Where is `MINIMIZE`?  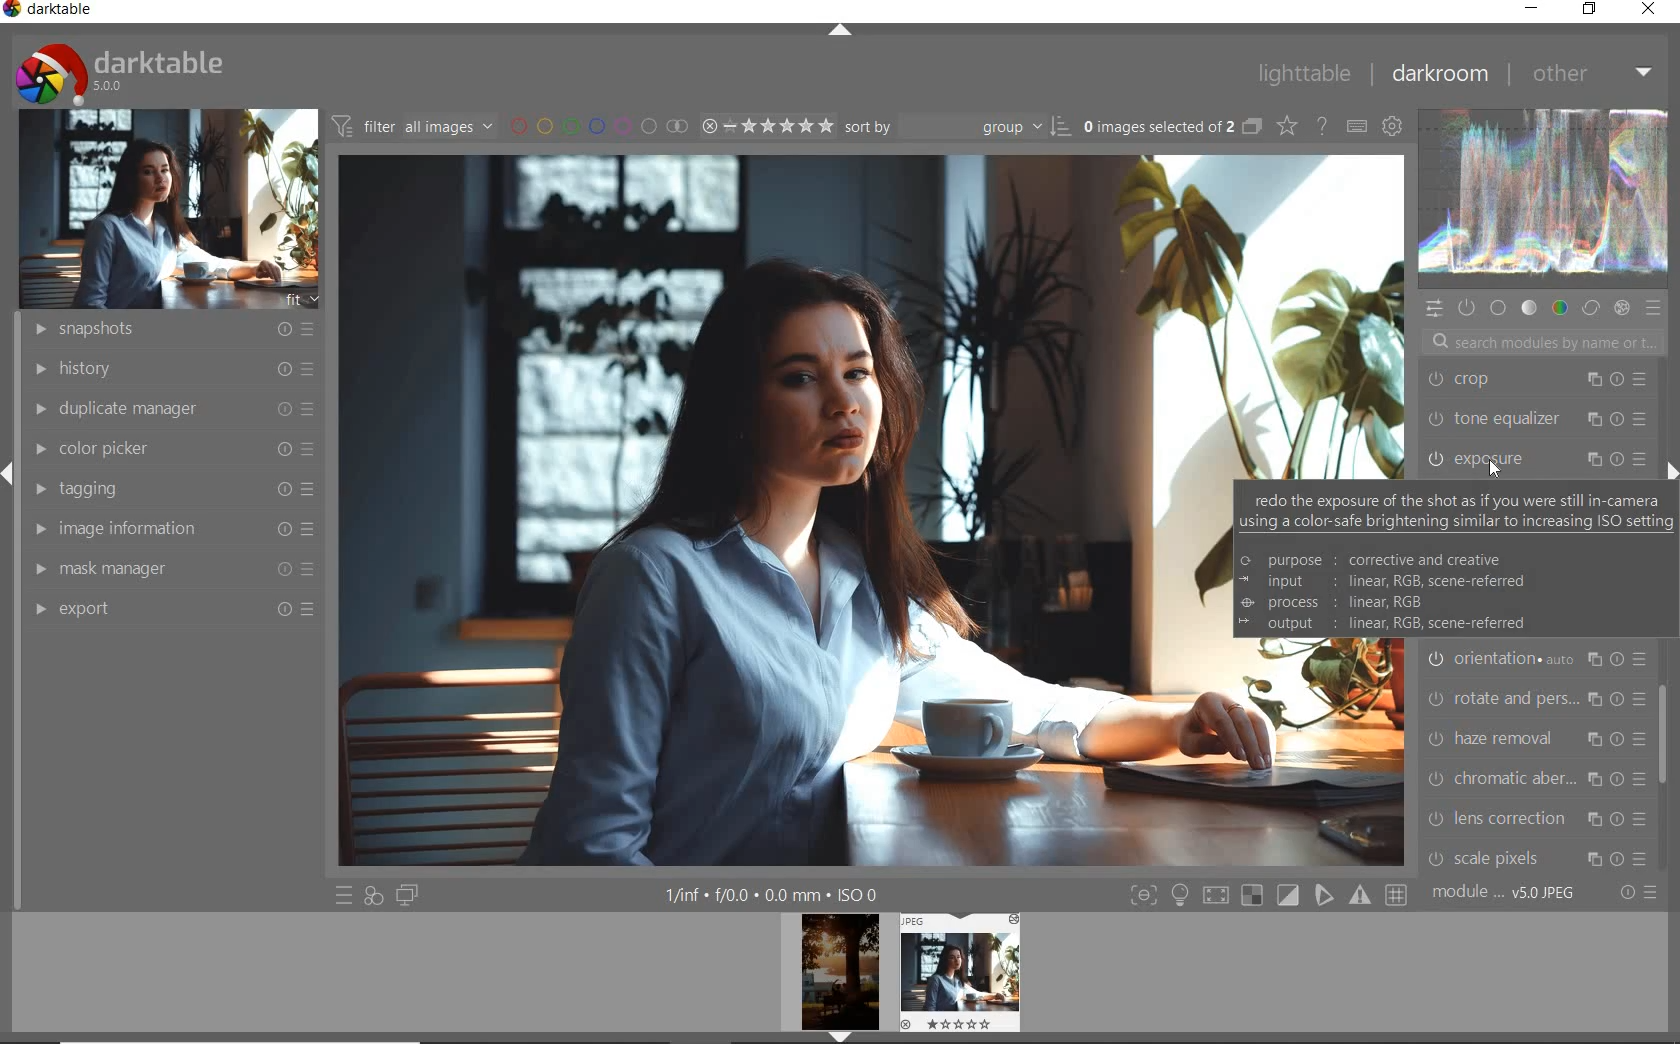 MINIMIZE is located at coordinates (1528, 8).